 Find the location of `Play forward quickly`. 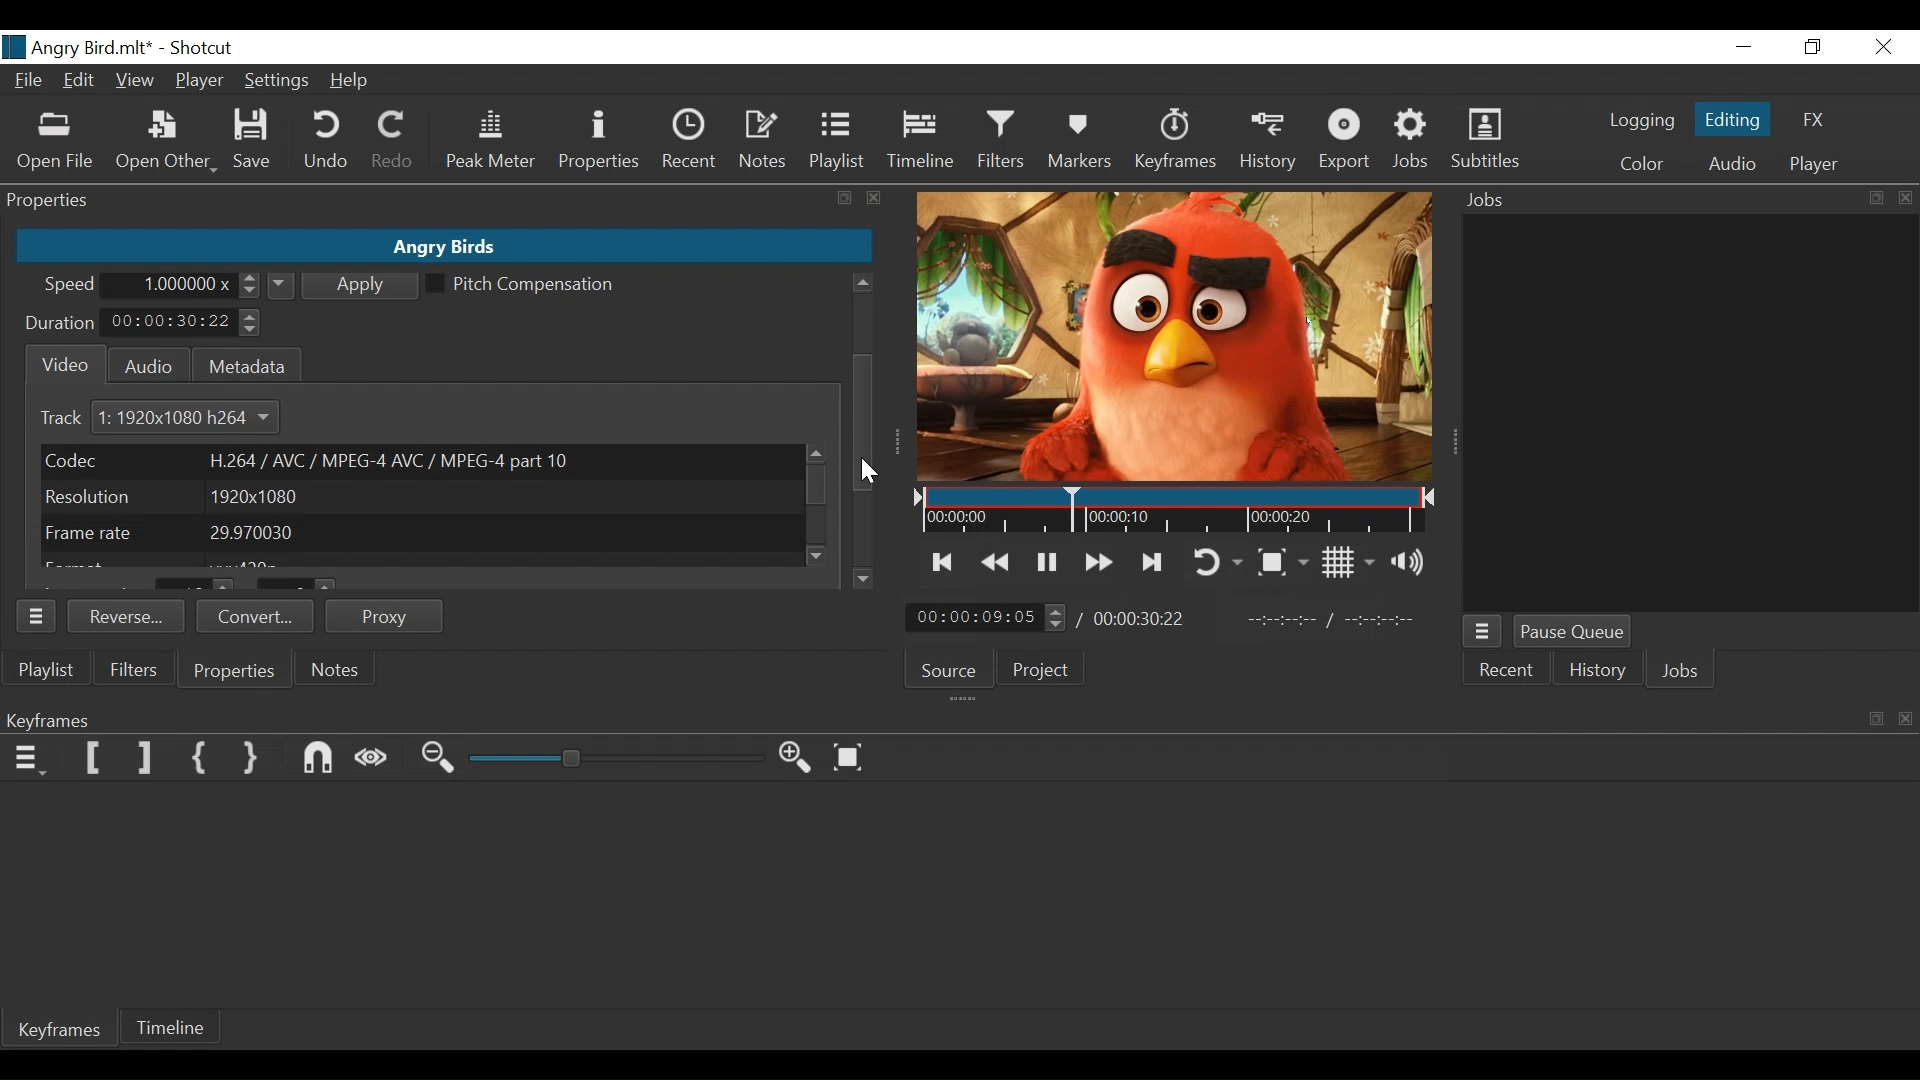

Play forward quickly is located at coordinates (1096, 560).